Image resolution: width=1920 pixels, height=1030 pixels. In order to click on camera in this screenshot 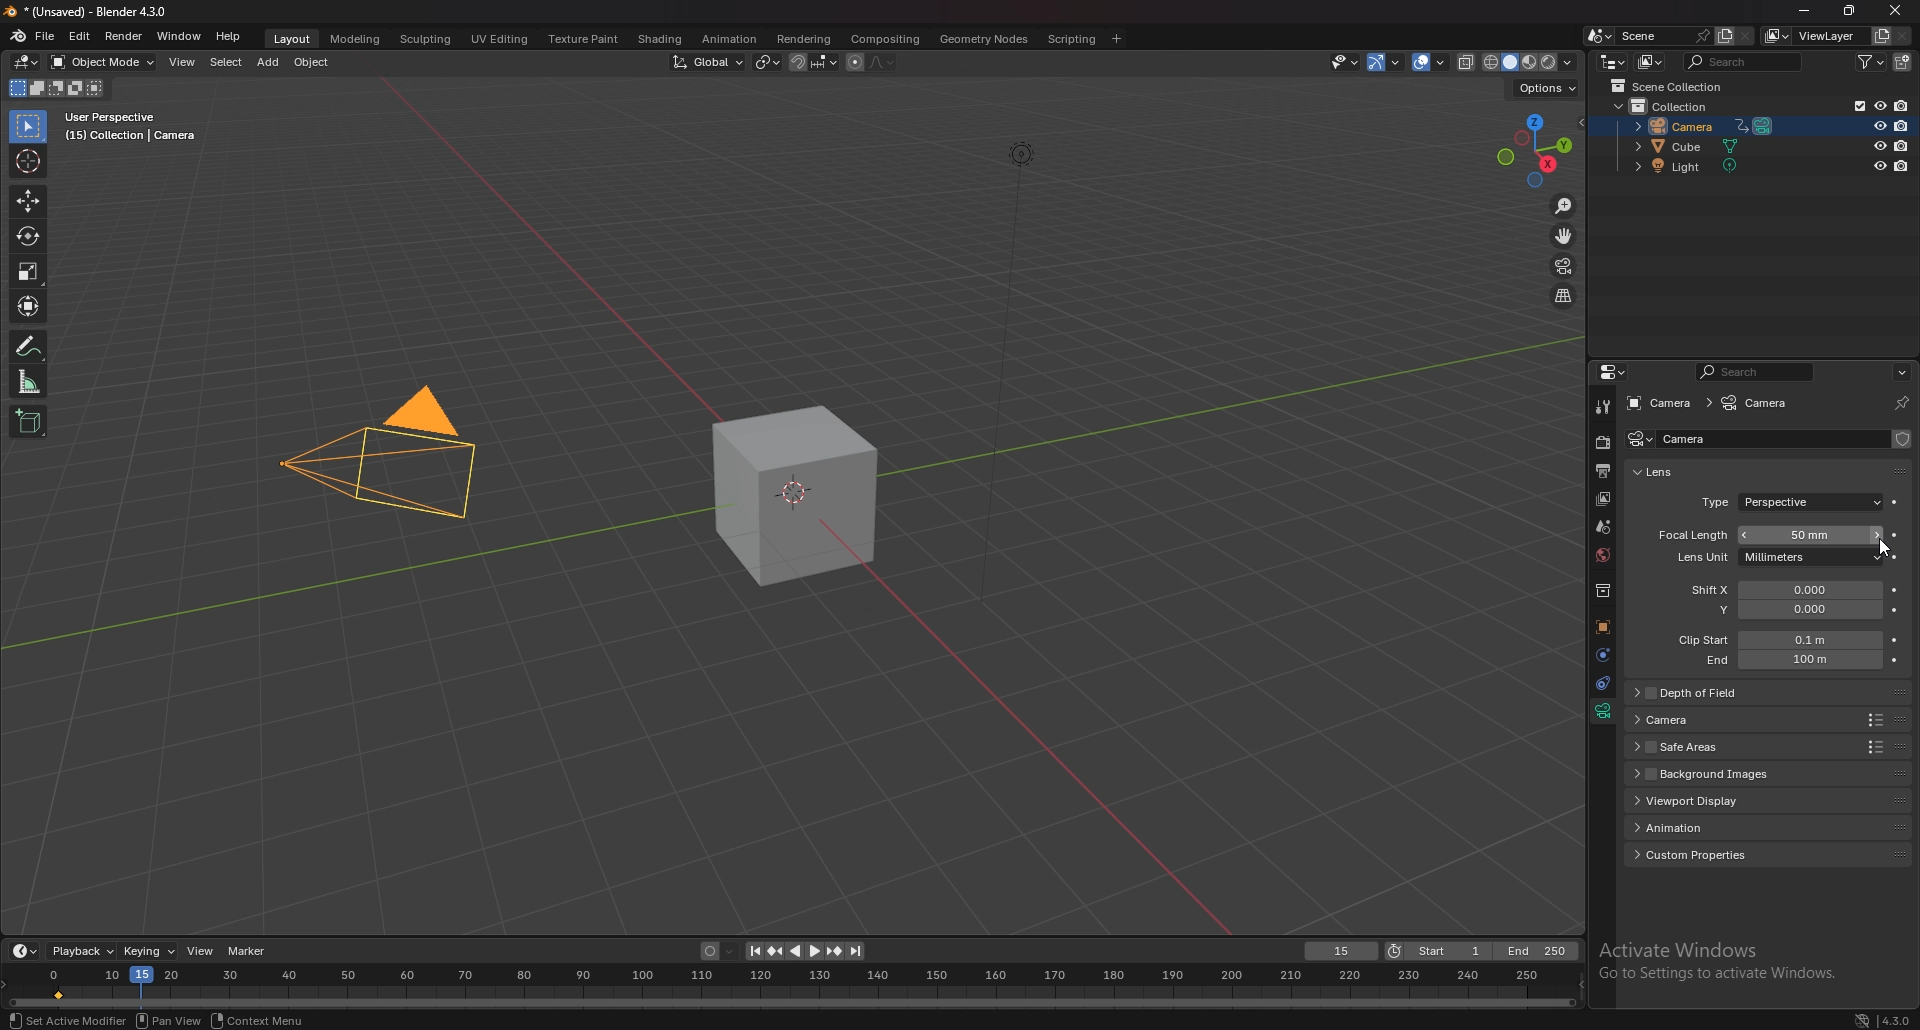, I will do `click(1715, 719)`.